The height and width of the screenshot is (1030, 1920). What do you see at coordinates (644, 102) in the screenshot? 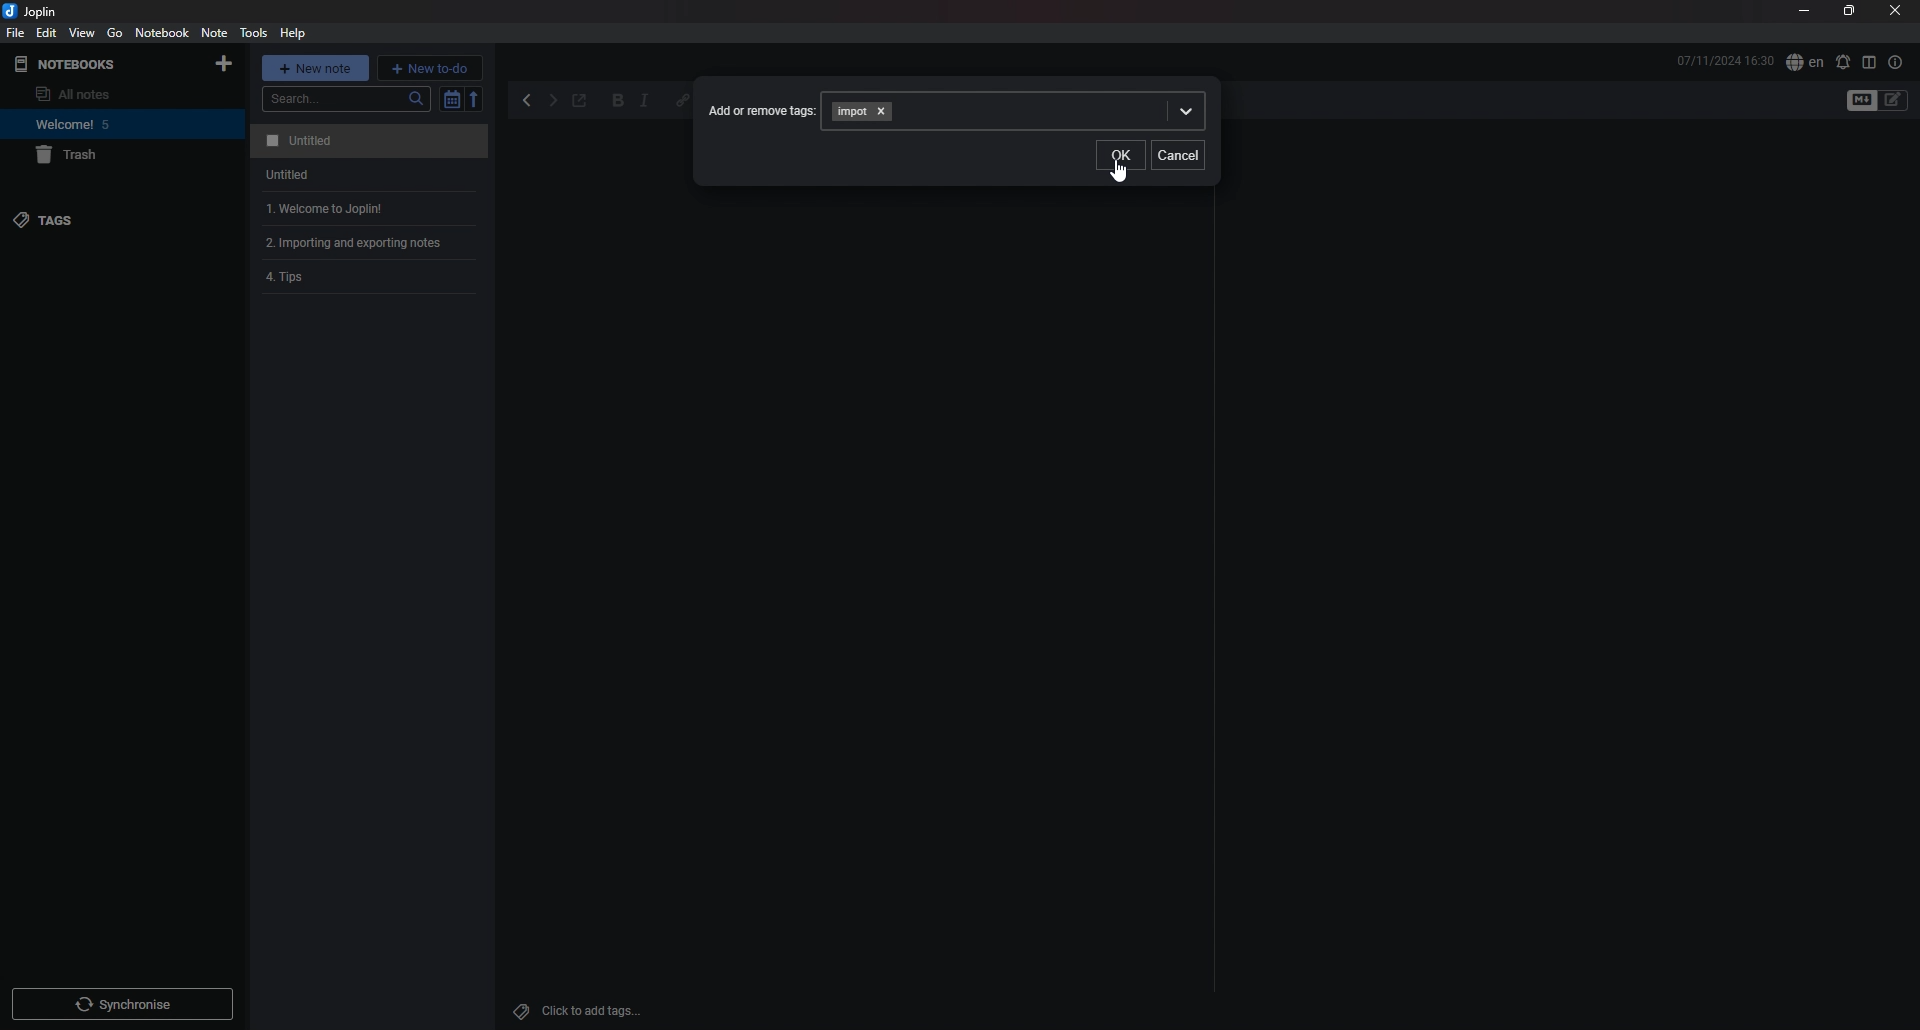
I see `italic` at bounding box center [644, 102].